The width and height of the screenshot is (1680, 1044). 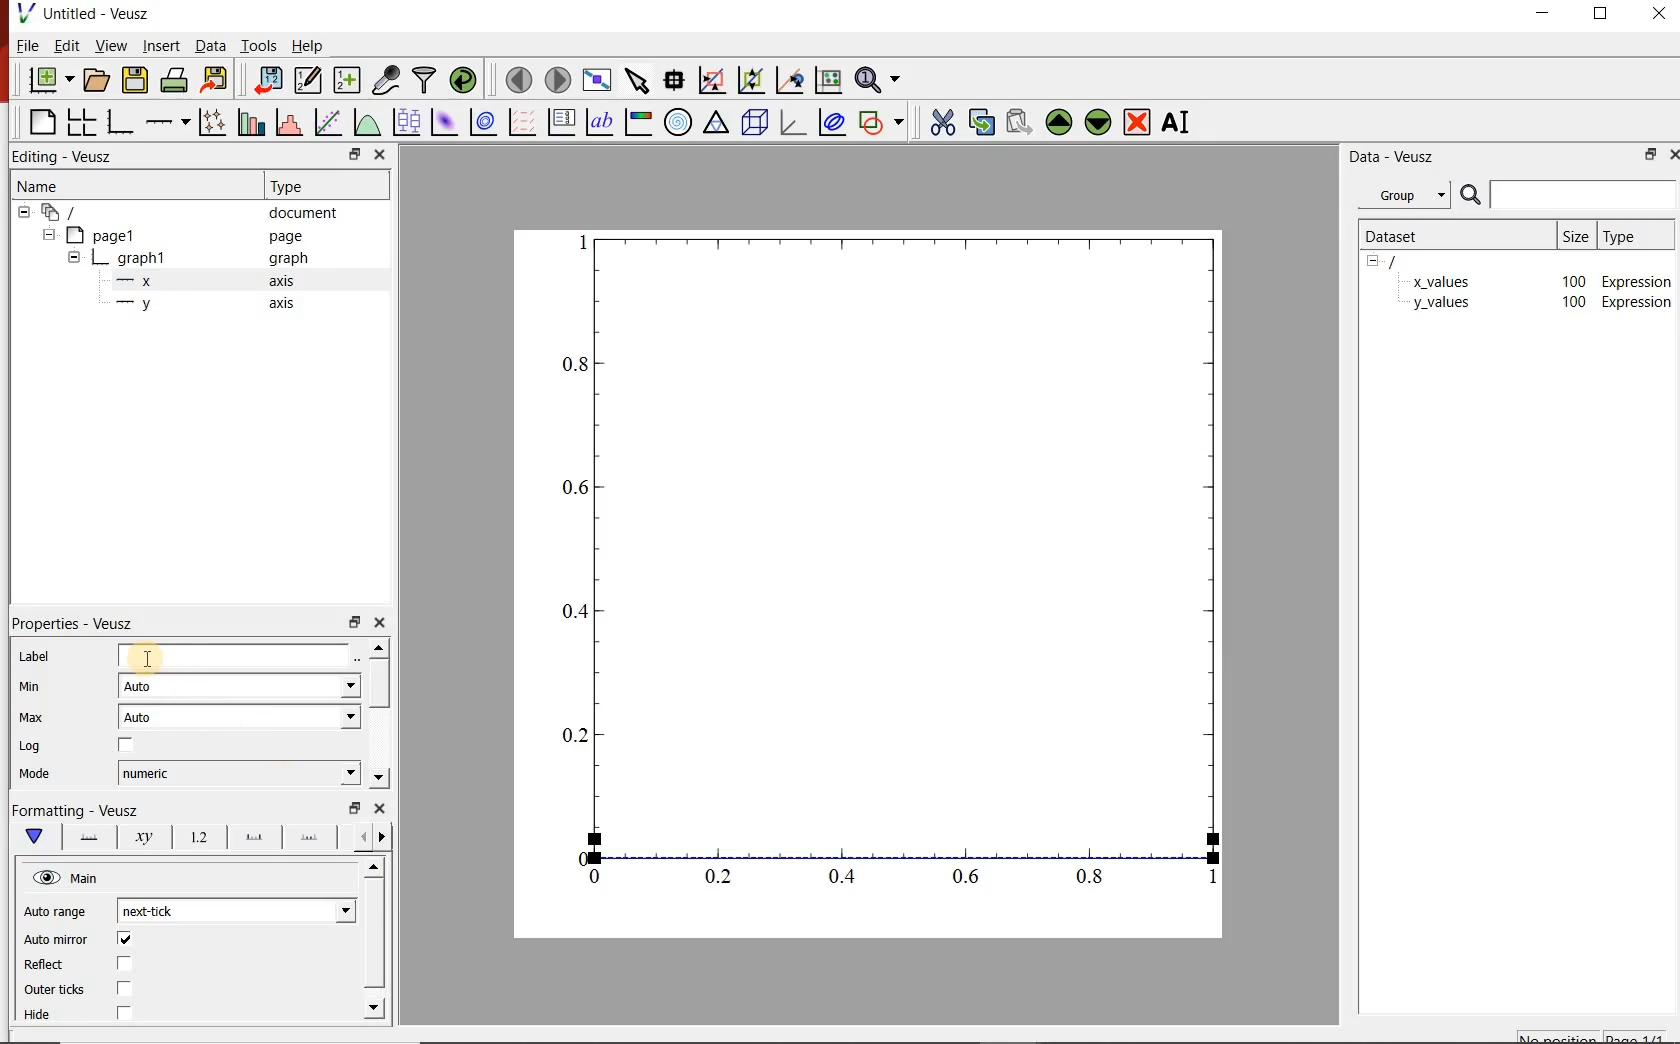 I want to click on graph1, so click(x=144, y=257).